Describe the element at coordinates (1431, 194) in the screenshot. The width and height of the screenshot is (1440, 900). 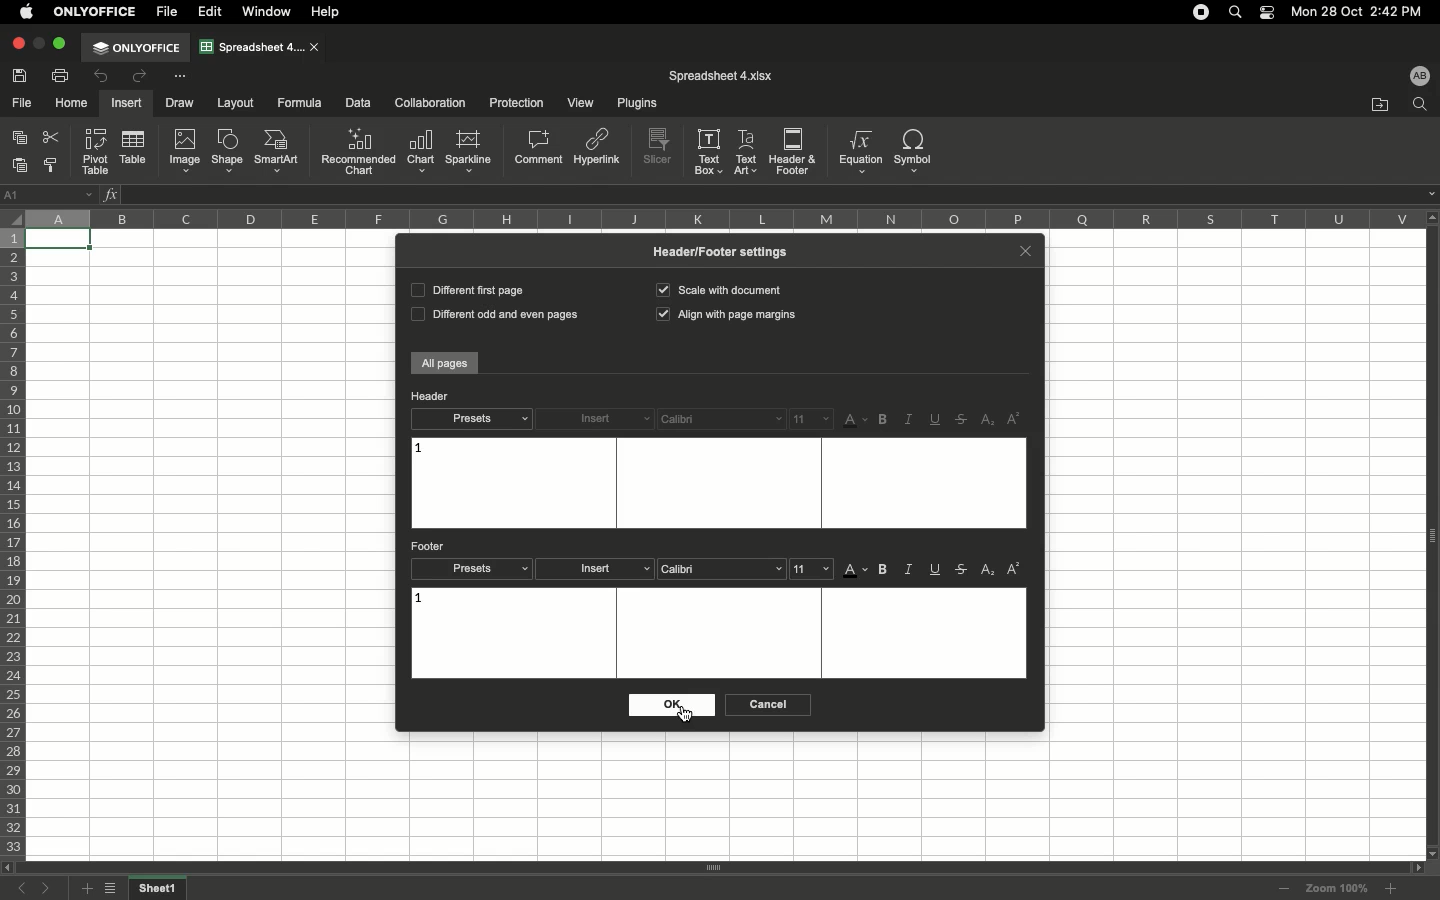
I see `dropdown` at that location.